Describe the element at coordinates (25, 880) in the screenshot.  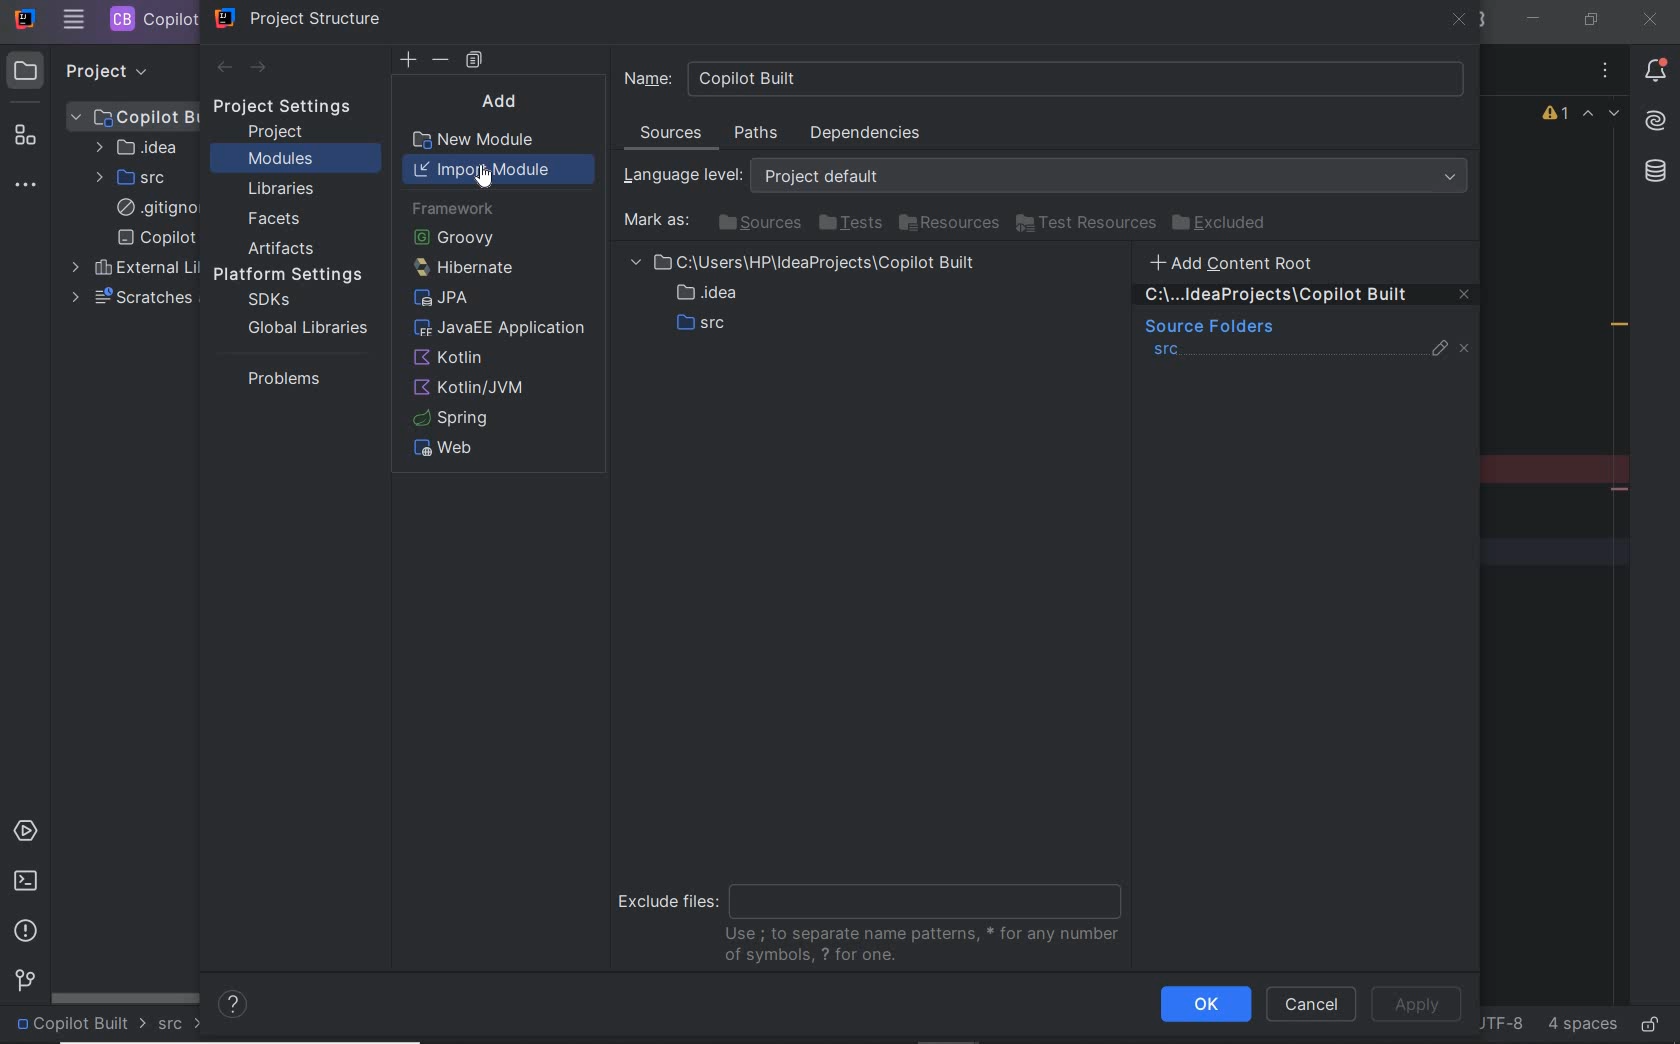
I see `terminal` at that location.